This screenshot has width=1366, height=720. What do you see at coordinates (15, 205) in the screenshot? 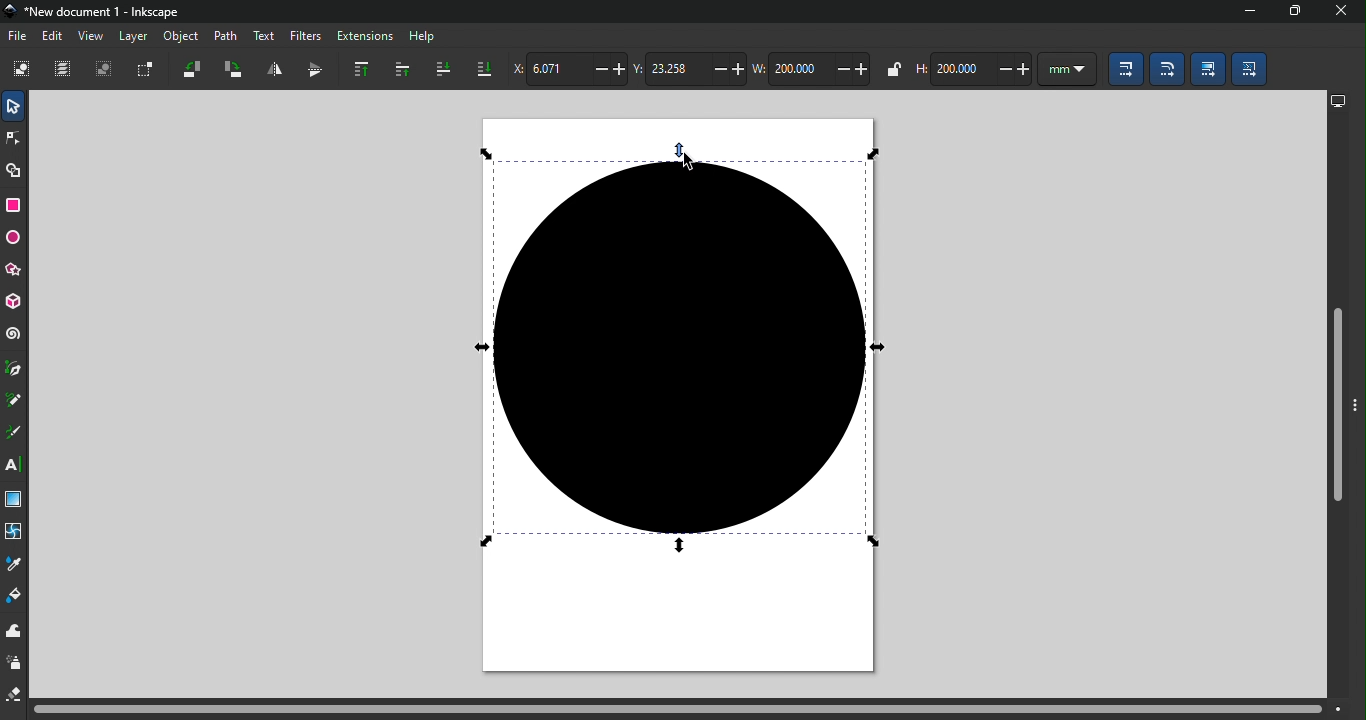
I see `Rectangle tool` at bounding box center [15, 205].